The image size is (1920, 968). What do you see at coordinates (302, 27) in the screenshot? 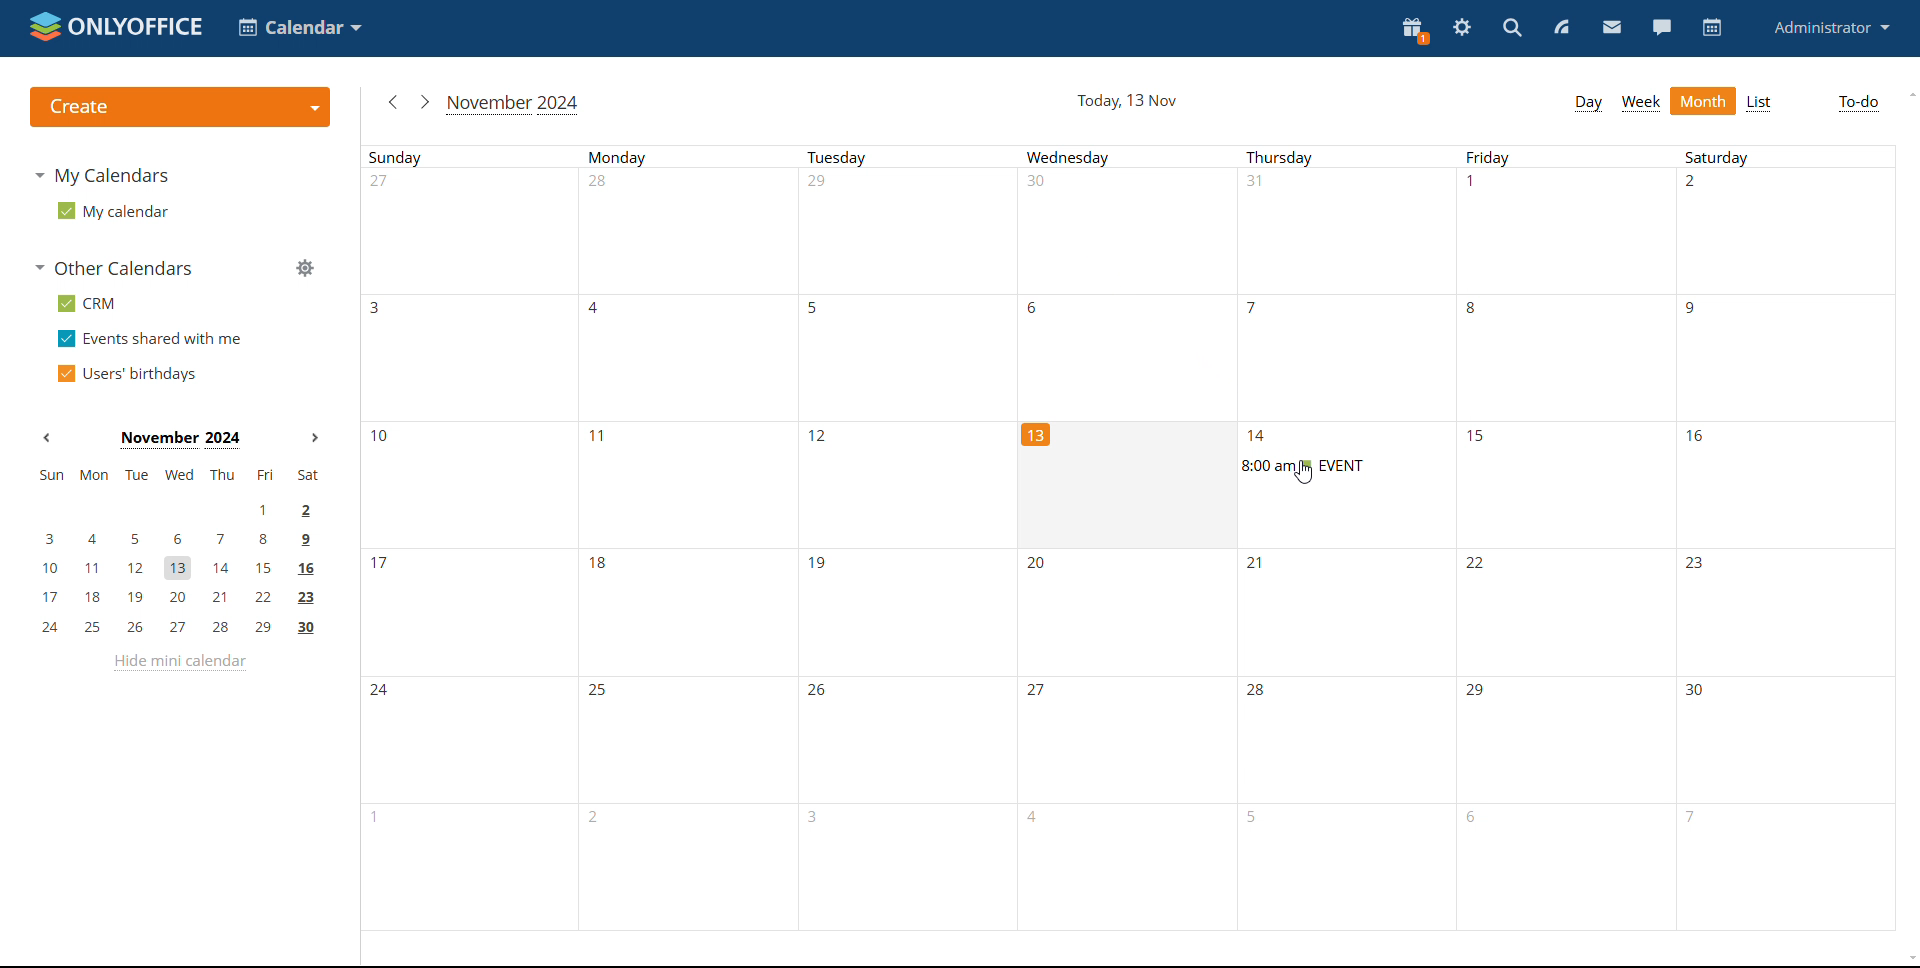
I see `select application` at bounding box center [302, 27].